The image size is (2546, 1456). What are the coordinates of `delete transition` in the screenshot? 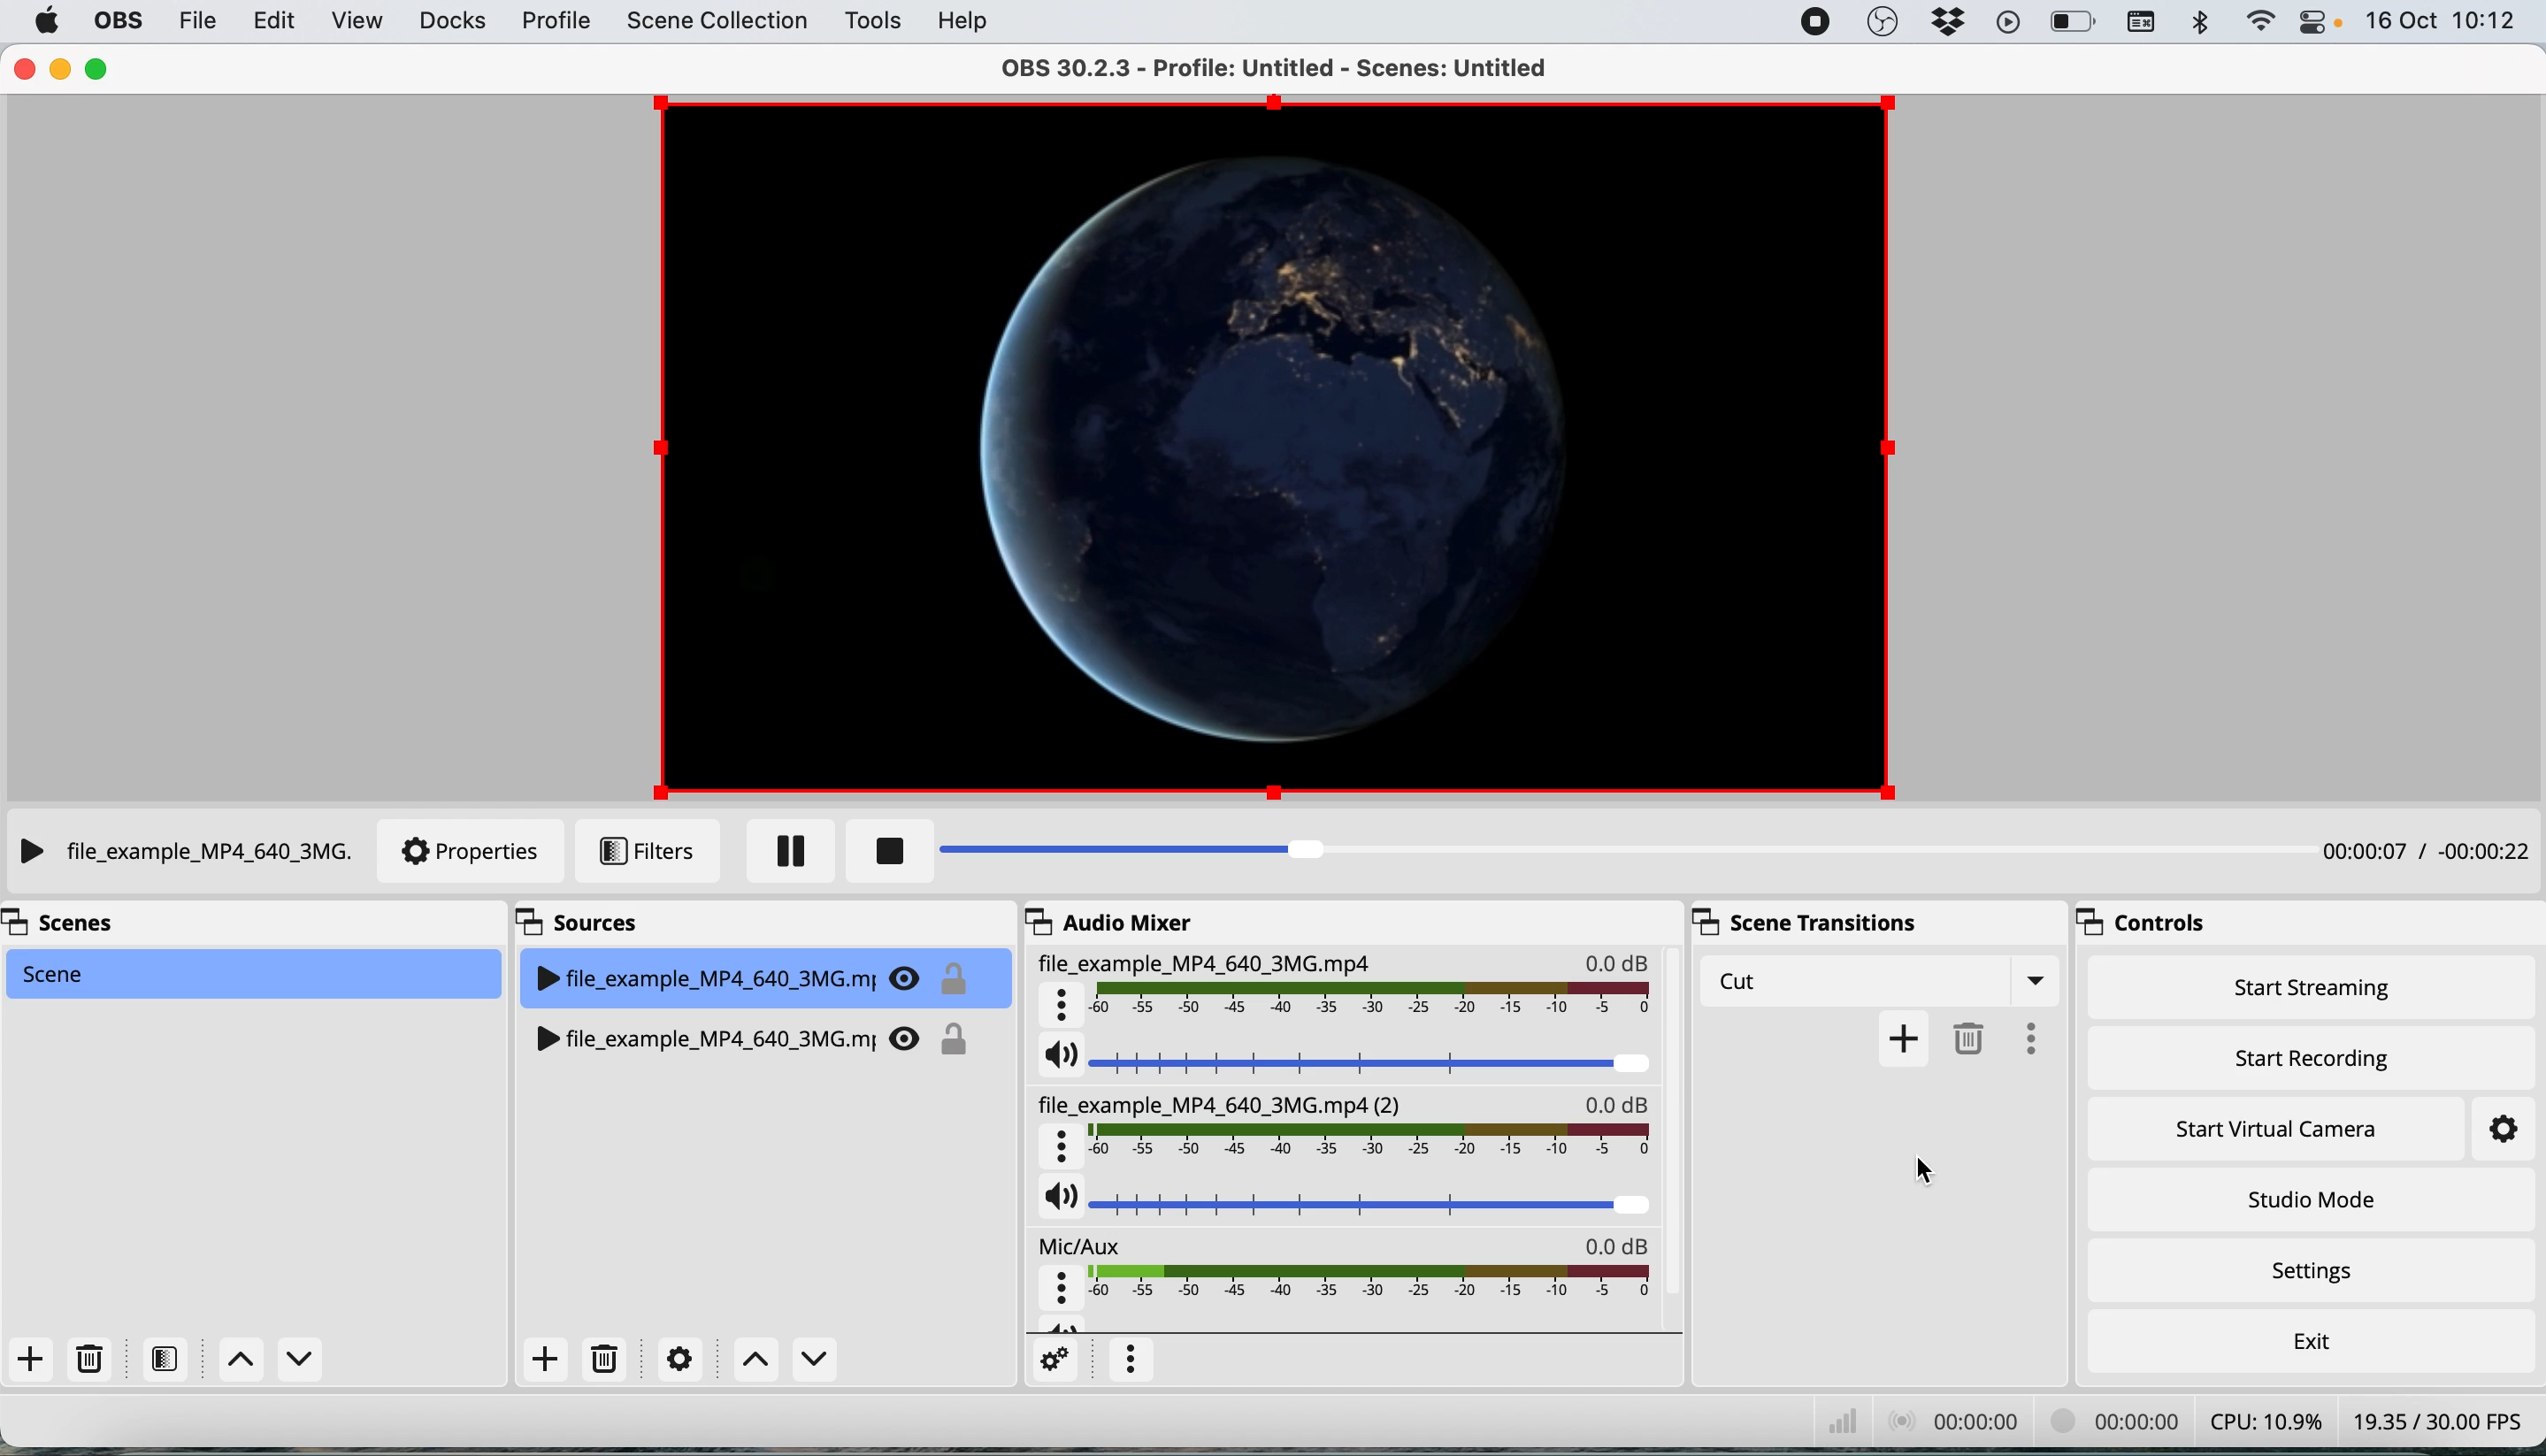 It's located at (1966, 1039).